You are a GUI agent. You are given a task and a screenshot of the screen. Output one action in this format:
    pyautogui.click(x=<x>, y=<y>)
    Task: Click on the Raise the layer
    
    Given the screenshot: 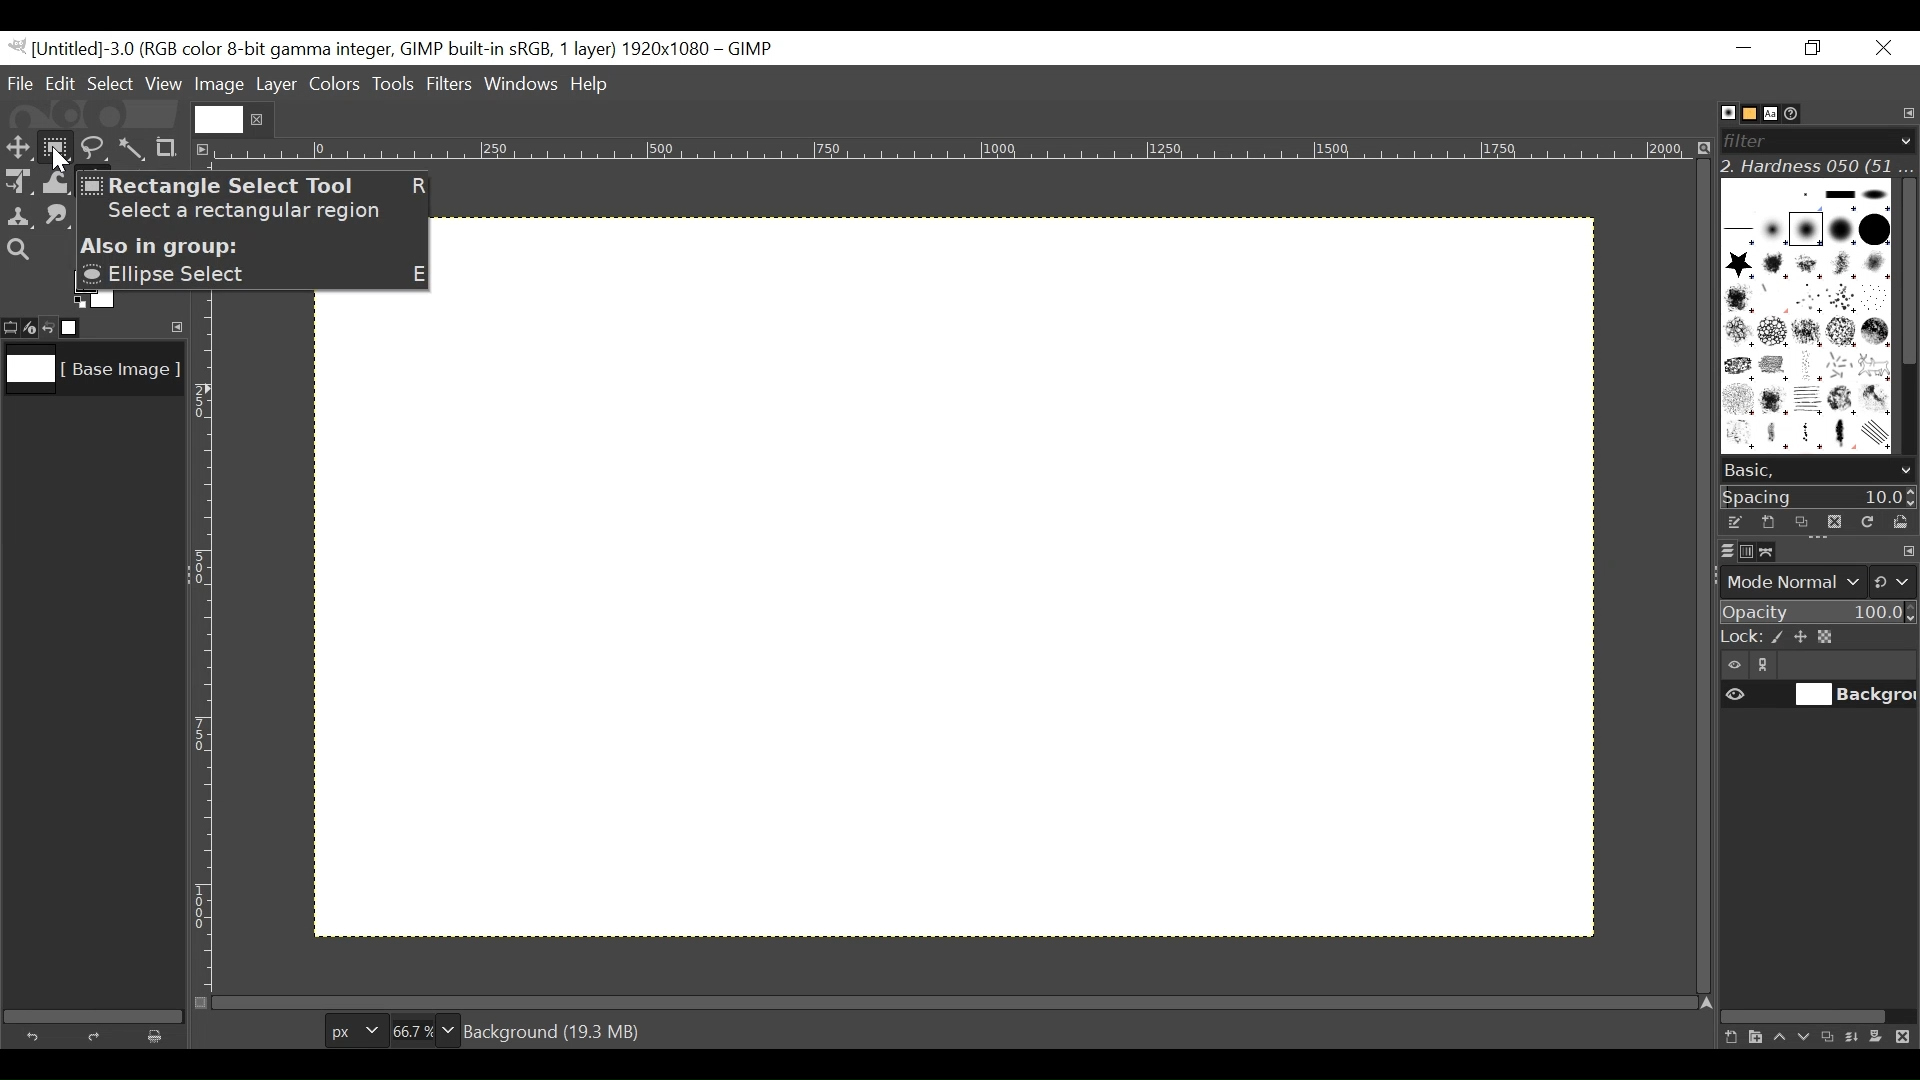 What is the action you would take?
    pyautogui.click(x=1779, y=1036)
    